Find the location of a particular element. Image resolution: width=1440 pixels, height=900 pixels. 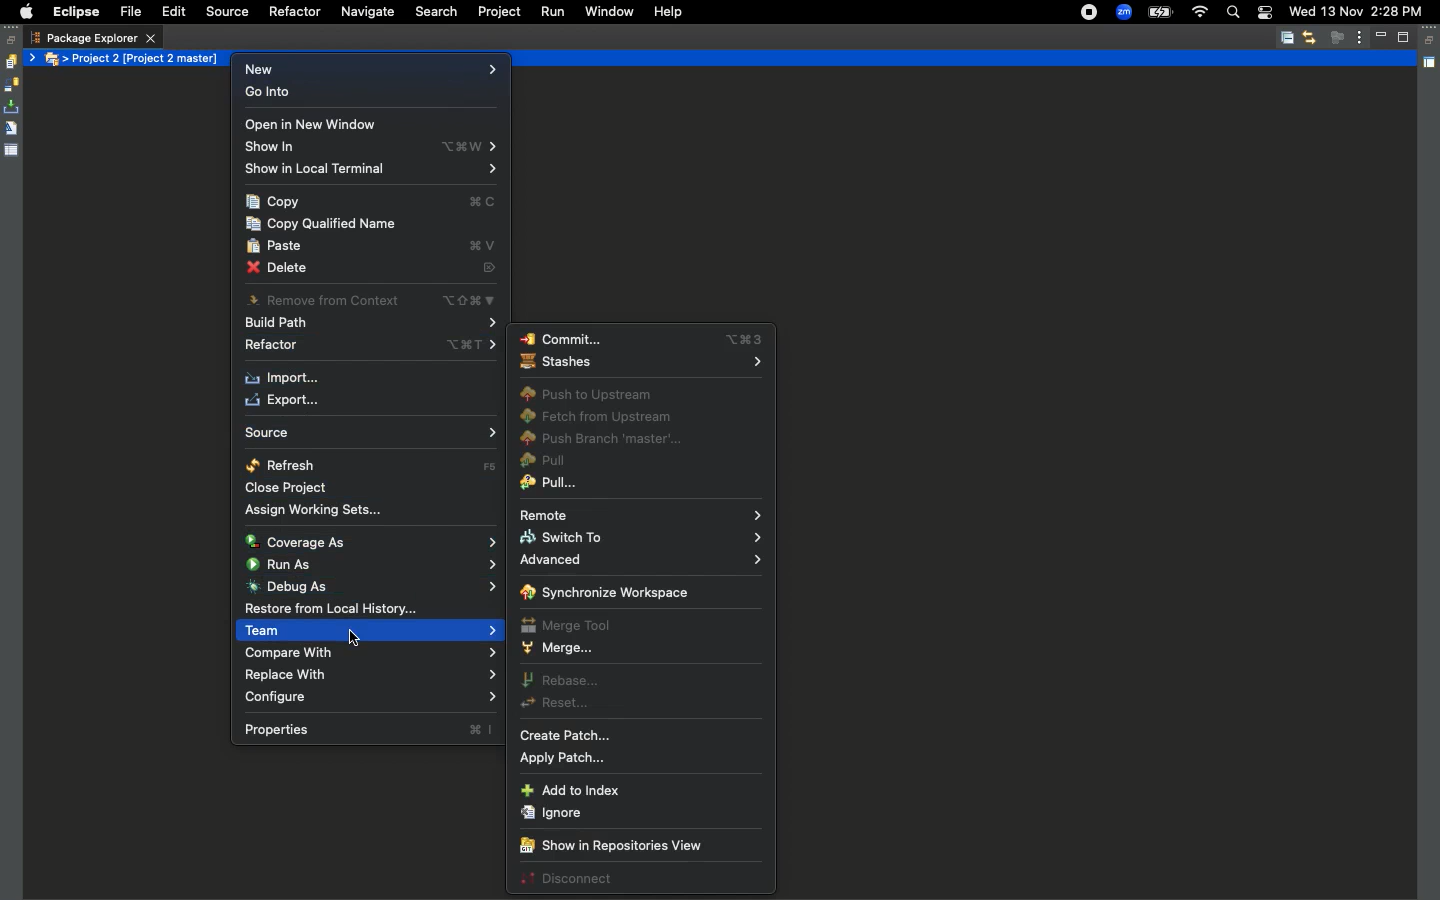

Switch to is located at coordinates (639, 538).